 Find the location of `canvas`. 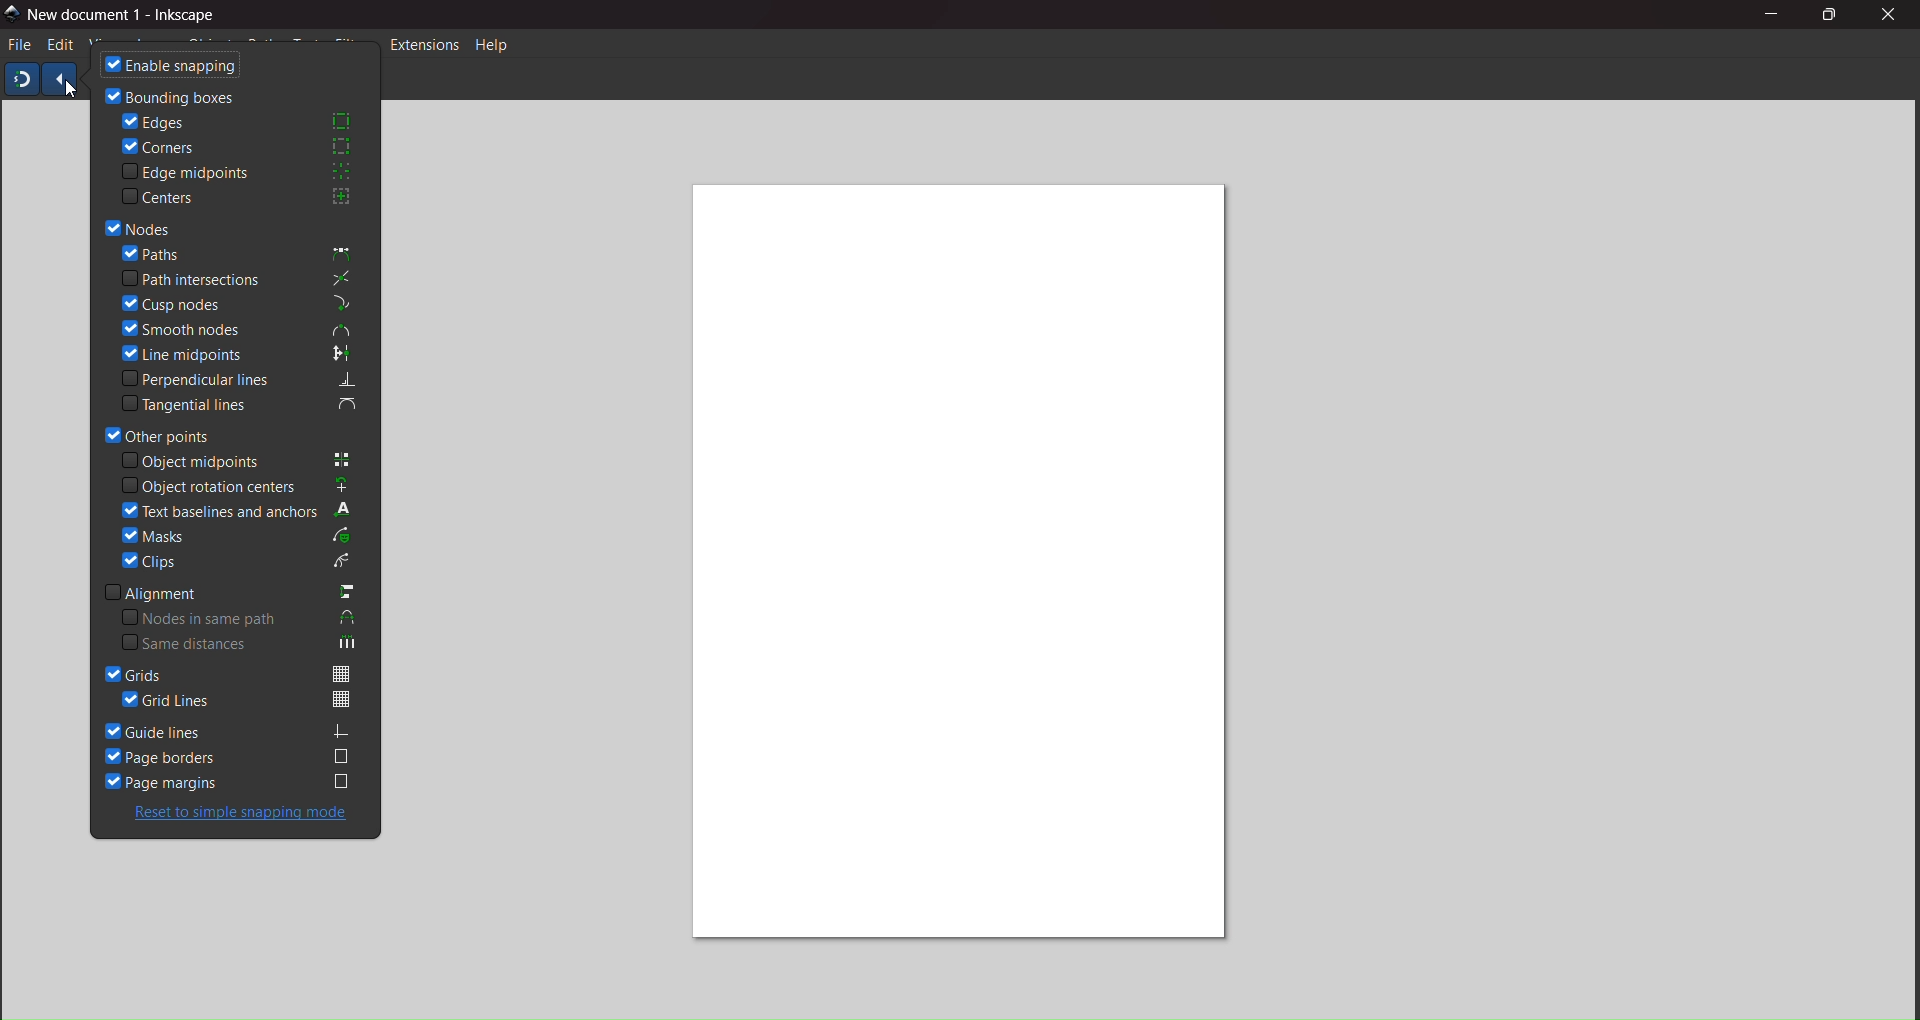

canvas is located at coordinates (963, 568).